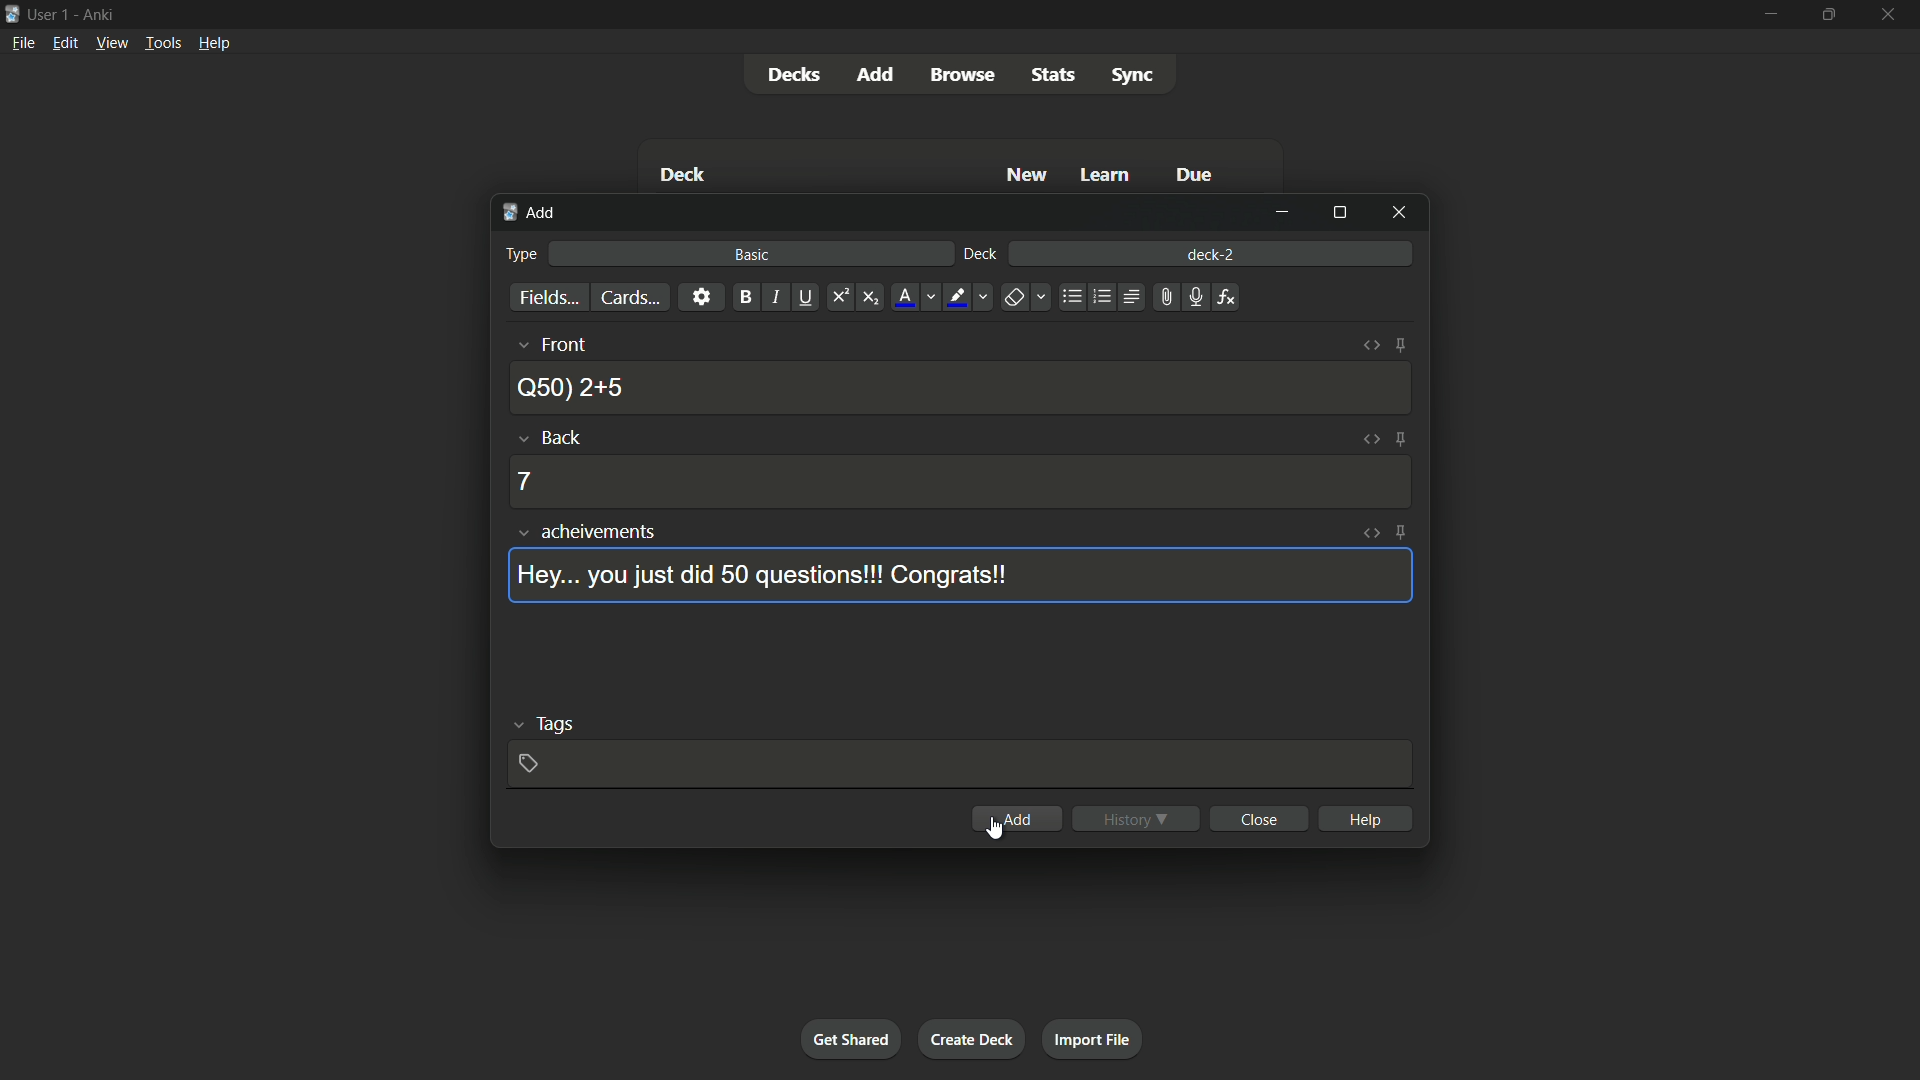 Image resolution: width=1920 pixels, height=1080 pixels. What do you see at coordinates (871, 297) in the screenshot?
I see `subscript` at bounding box center [871, 297].